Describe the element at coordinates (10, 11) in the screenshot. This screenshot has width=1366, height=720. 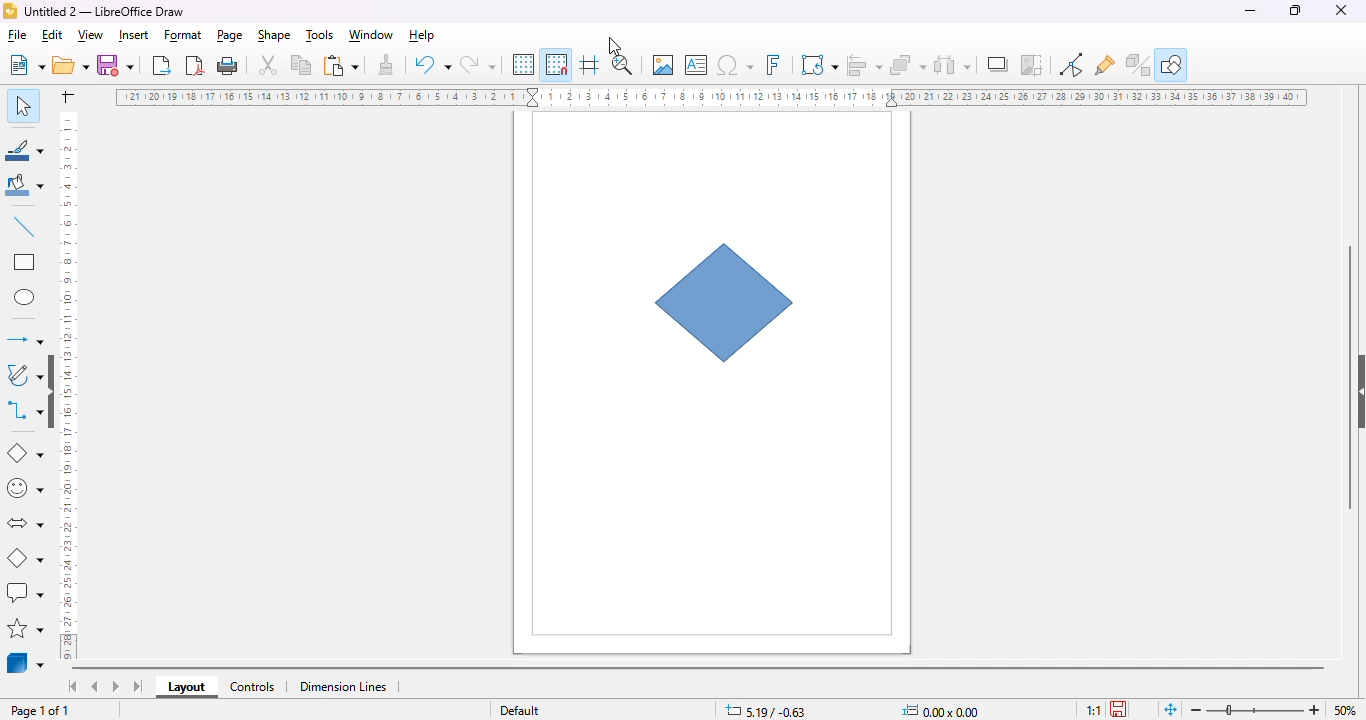
I see `logo` at that location.